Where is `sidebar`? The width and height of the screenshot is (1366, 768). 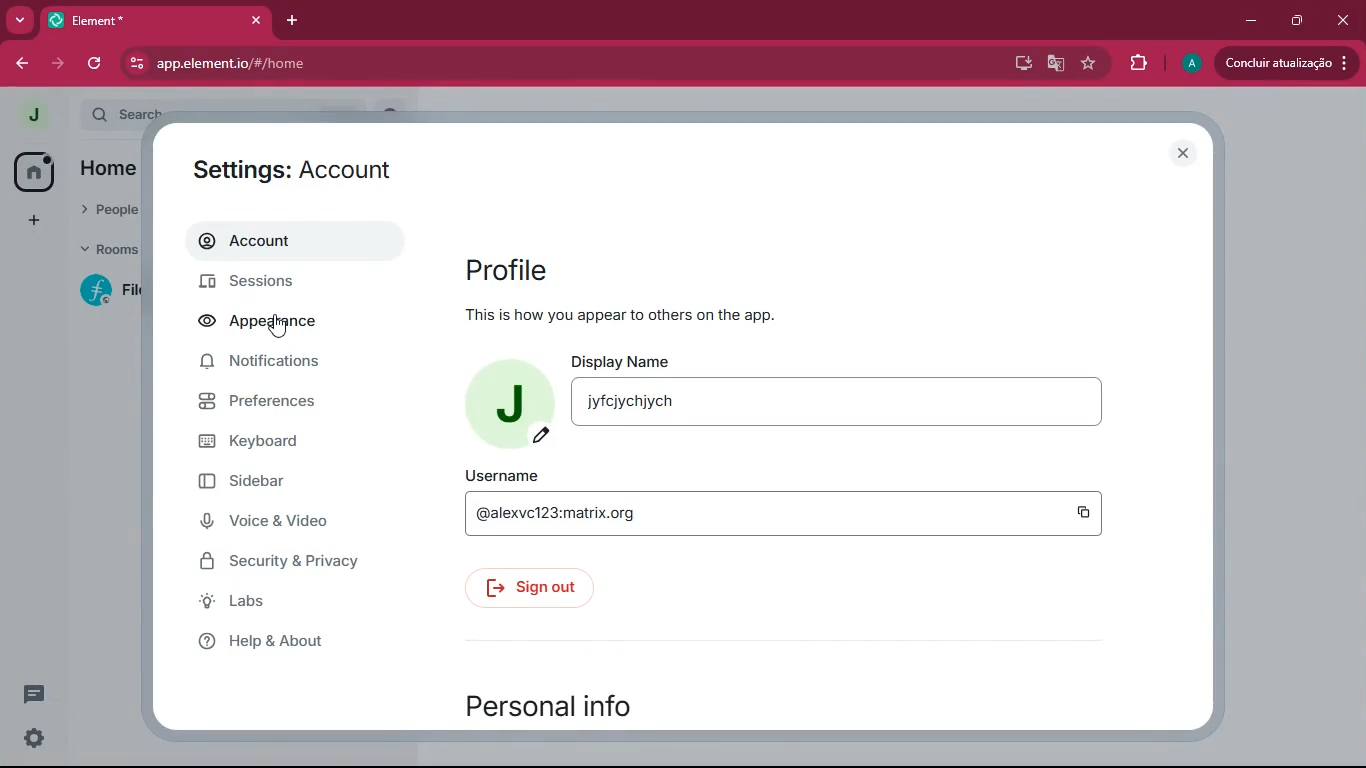
sidebar is located at coordinates (298, 482).